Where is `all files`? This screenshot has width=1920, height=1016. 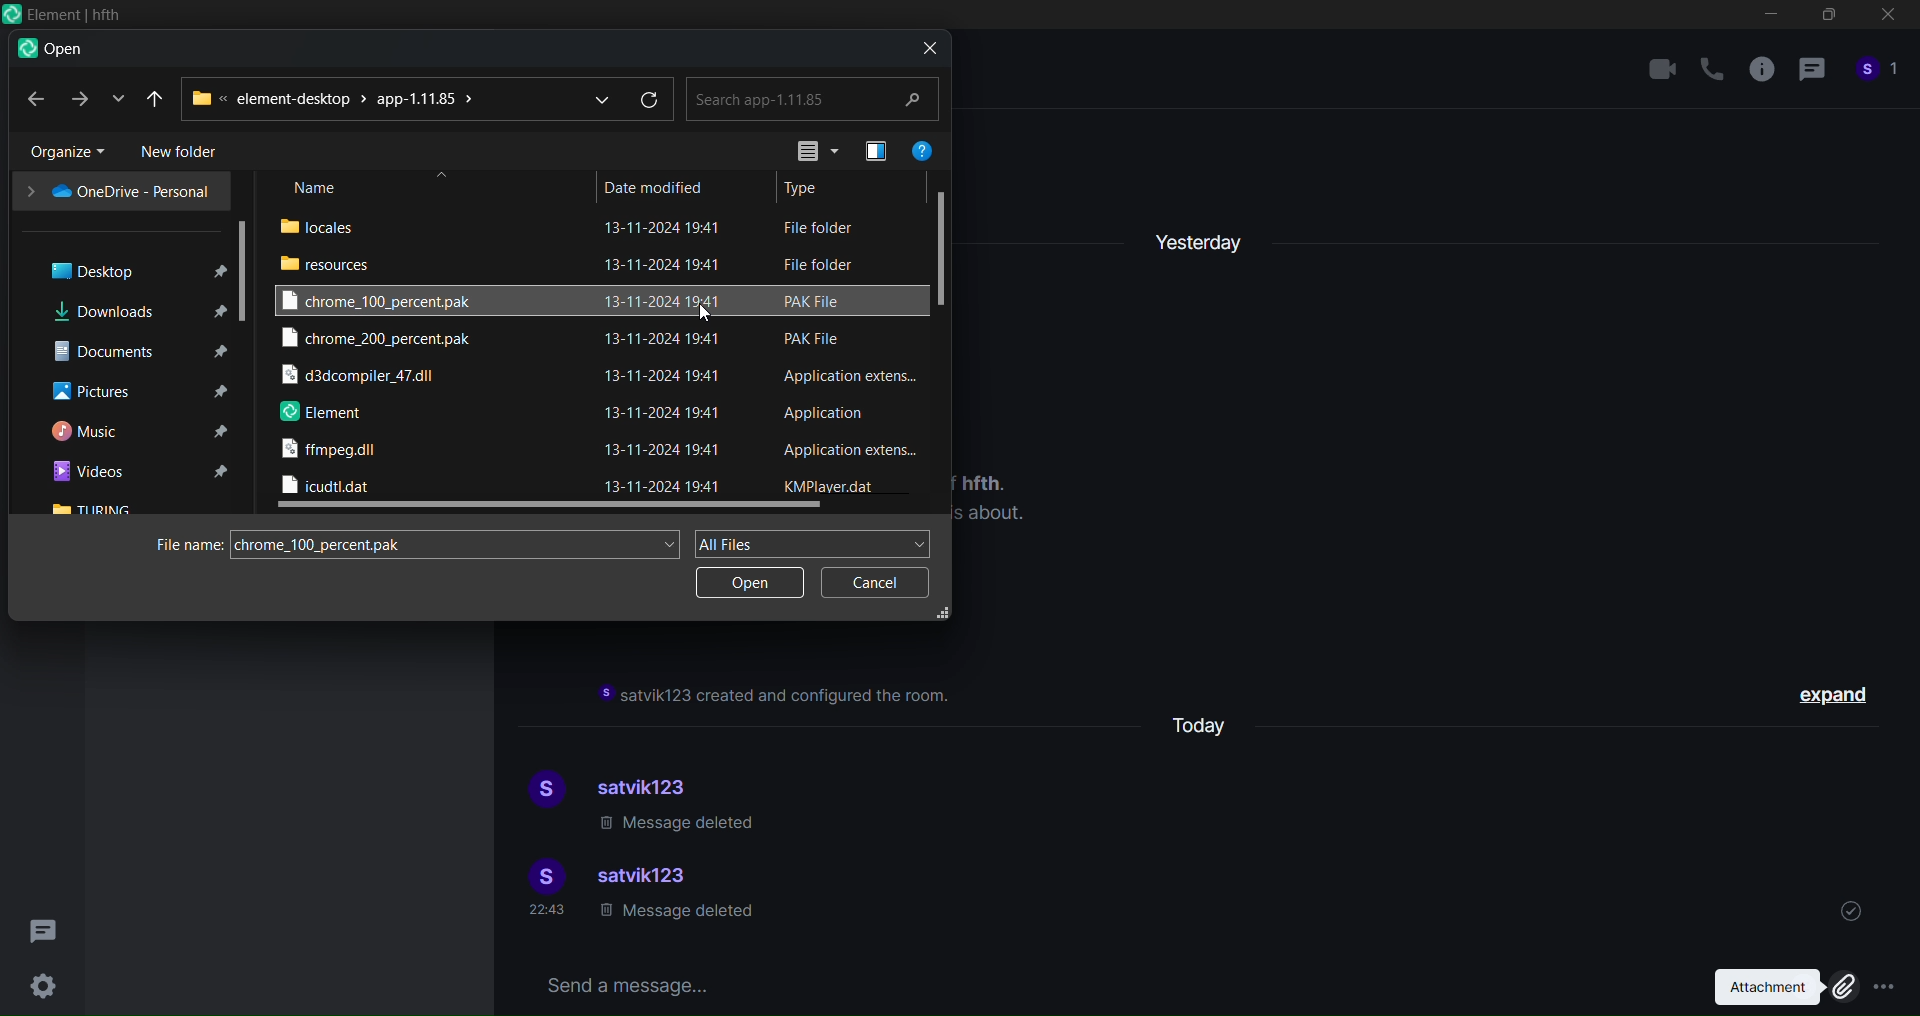 all files is located at coordinates (816, 541).